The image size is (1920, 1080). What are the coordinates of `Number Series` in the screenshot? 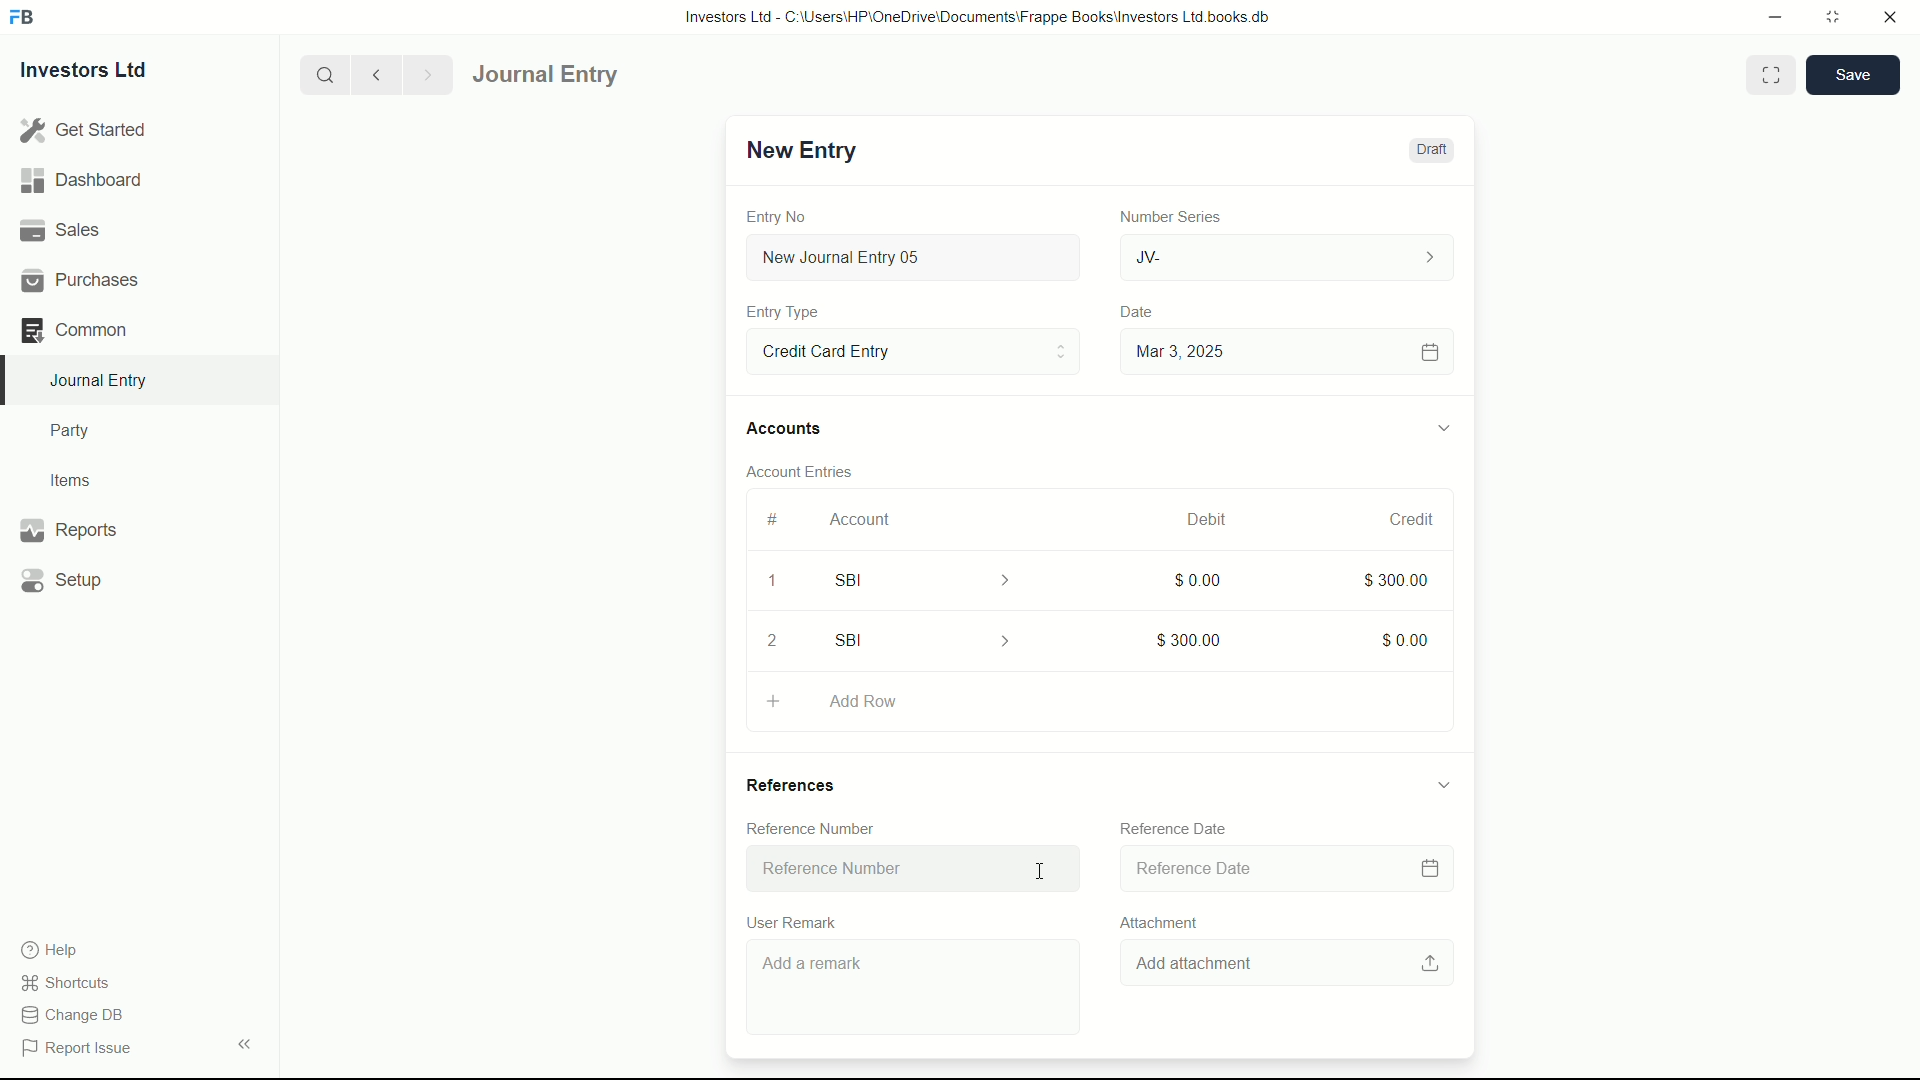 It's located at (1162, 215).